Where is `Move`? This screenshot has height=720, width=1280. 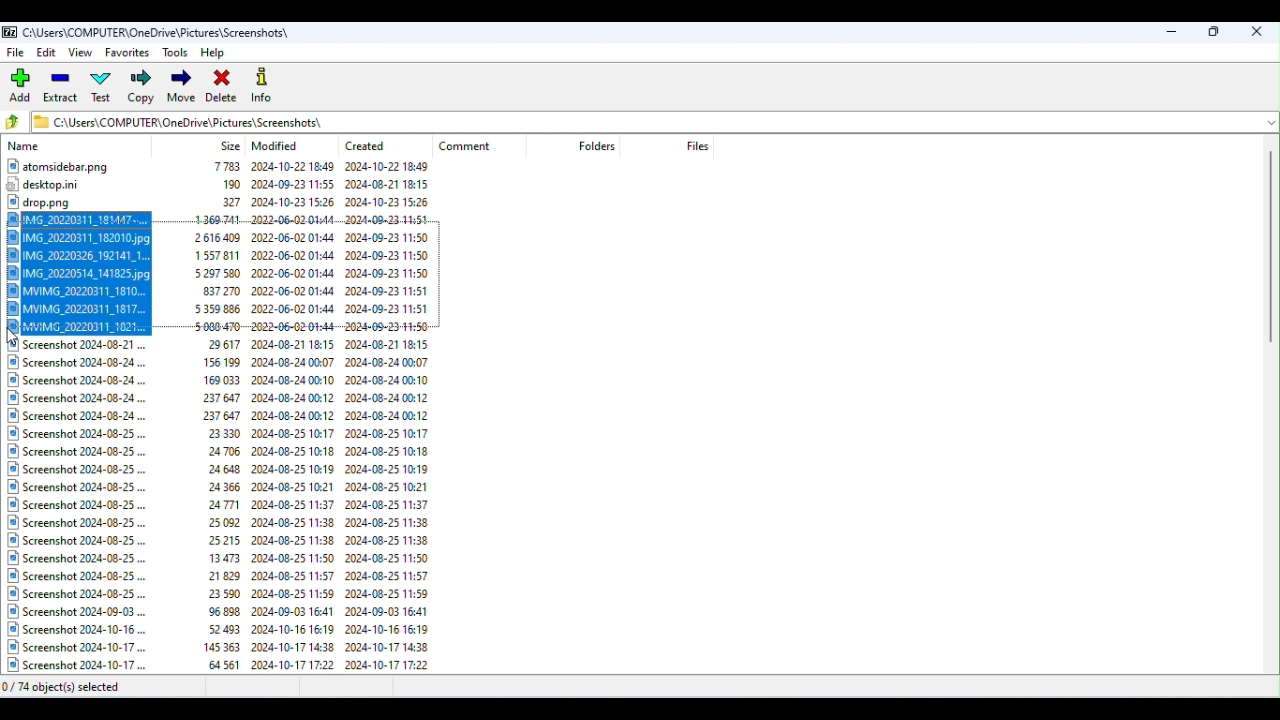
Move is located at coordinates (181, 87).